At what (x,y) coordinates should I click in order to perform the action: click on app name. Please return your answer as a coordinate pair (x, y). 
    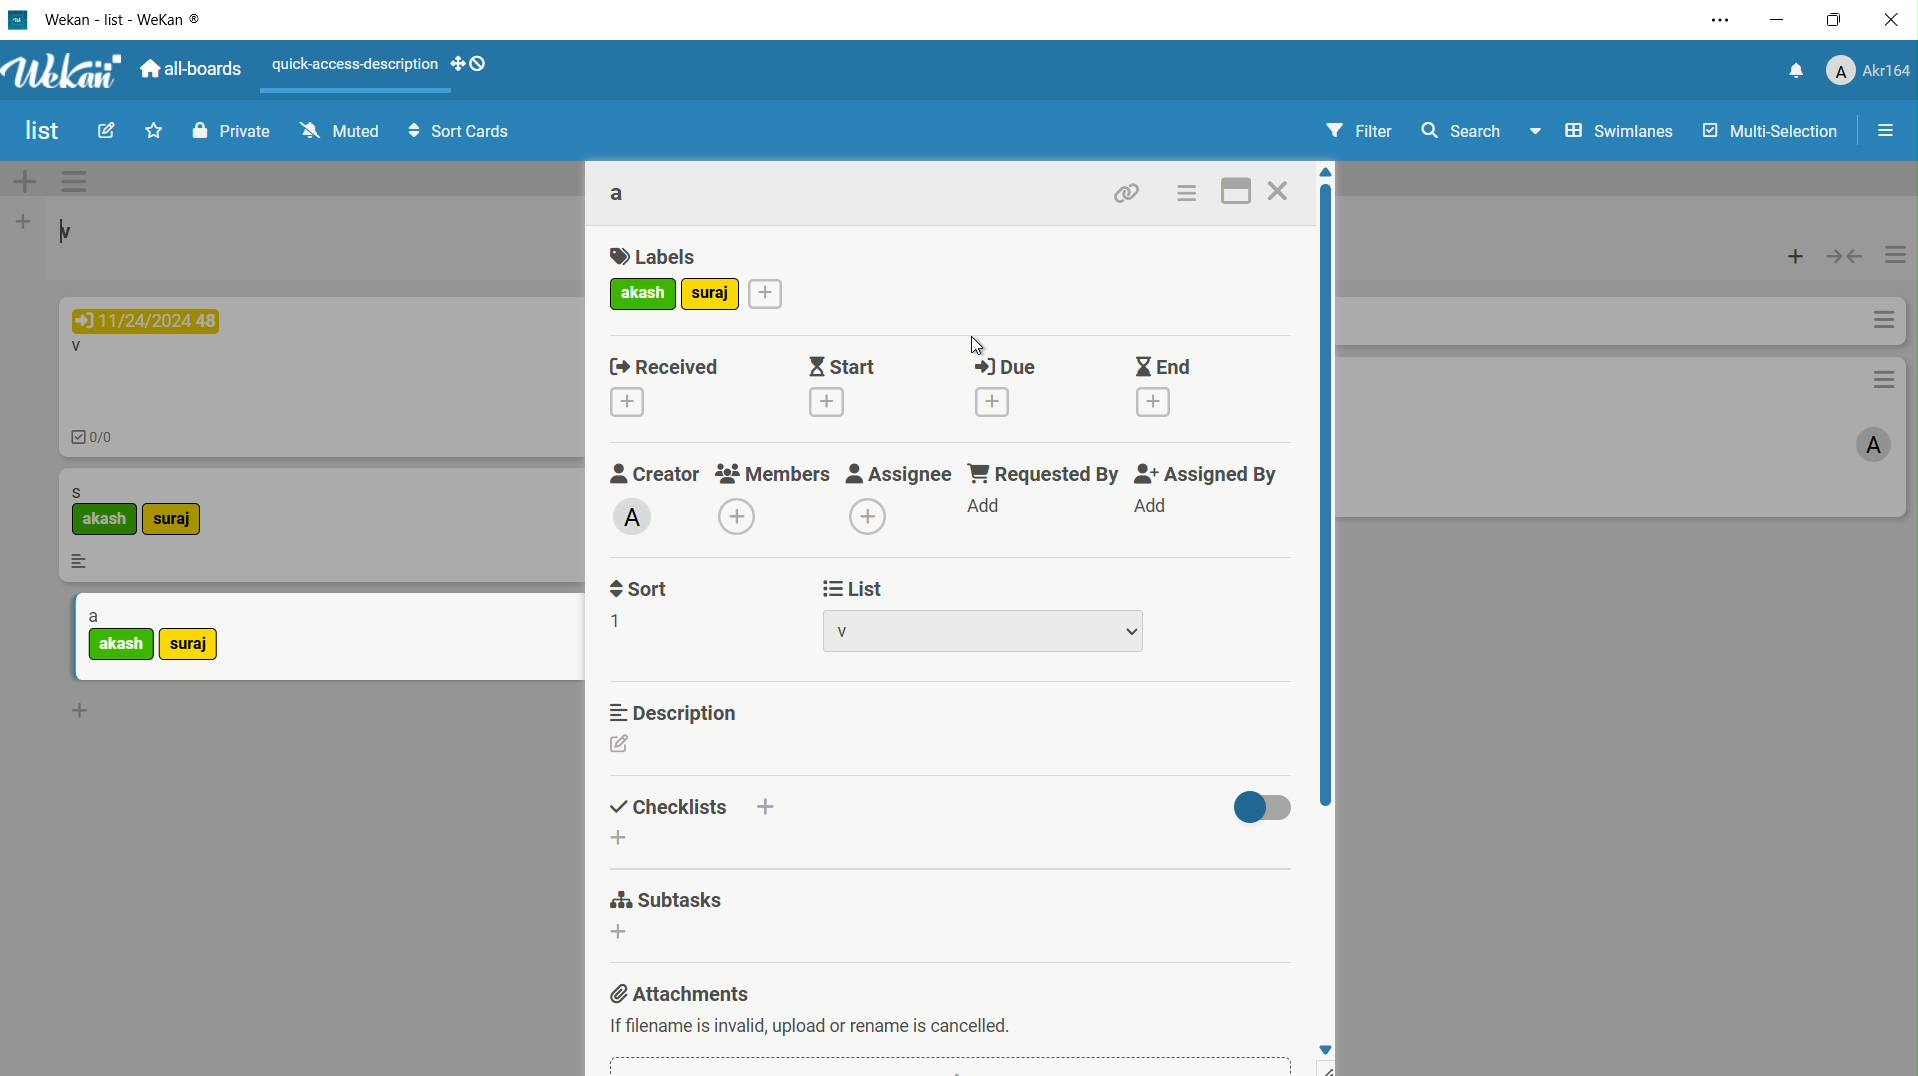
    Looking at the image, I should click on (137, 20).